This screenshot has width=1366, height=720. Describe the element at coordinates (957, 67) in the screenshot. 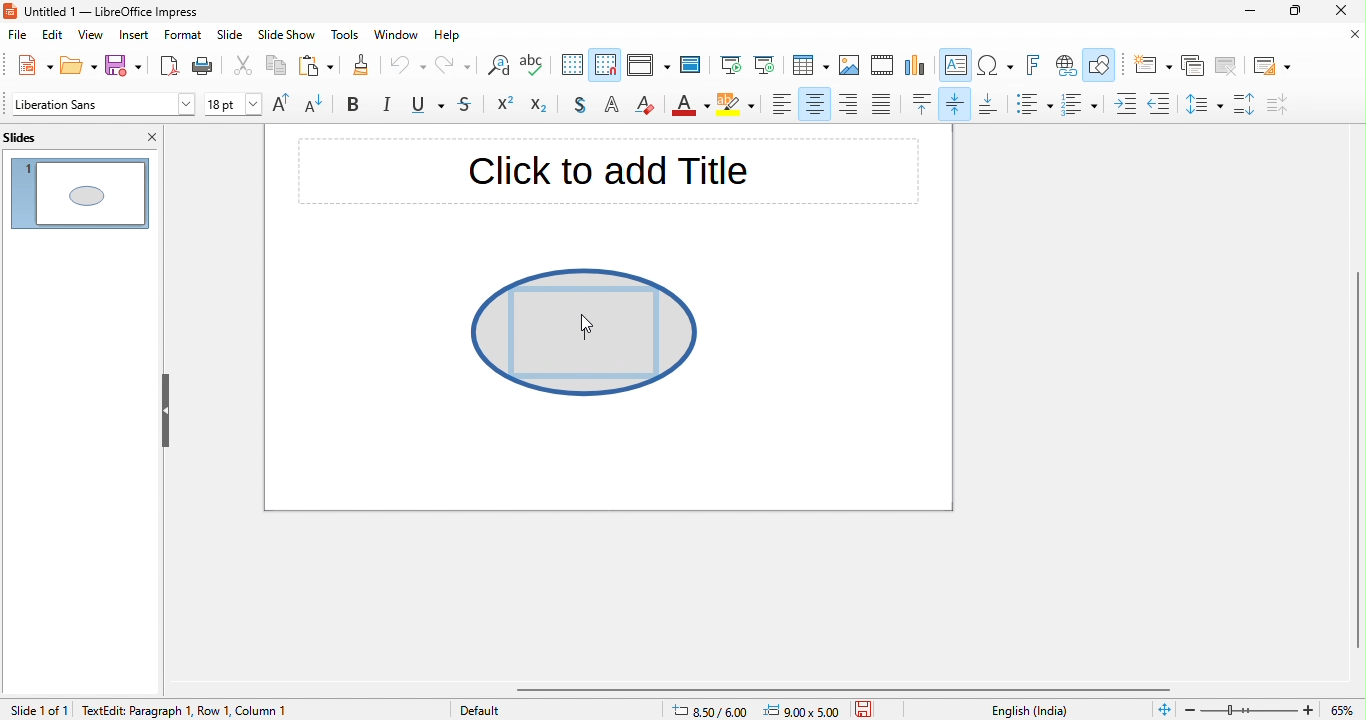

I see `text box` at that location.